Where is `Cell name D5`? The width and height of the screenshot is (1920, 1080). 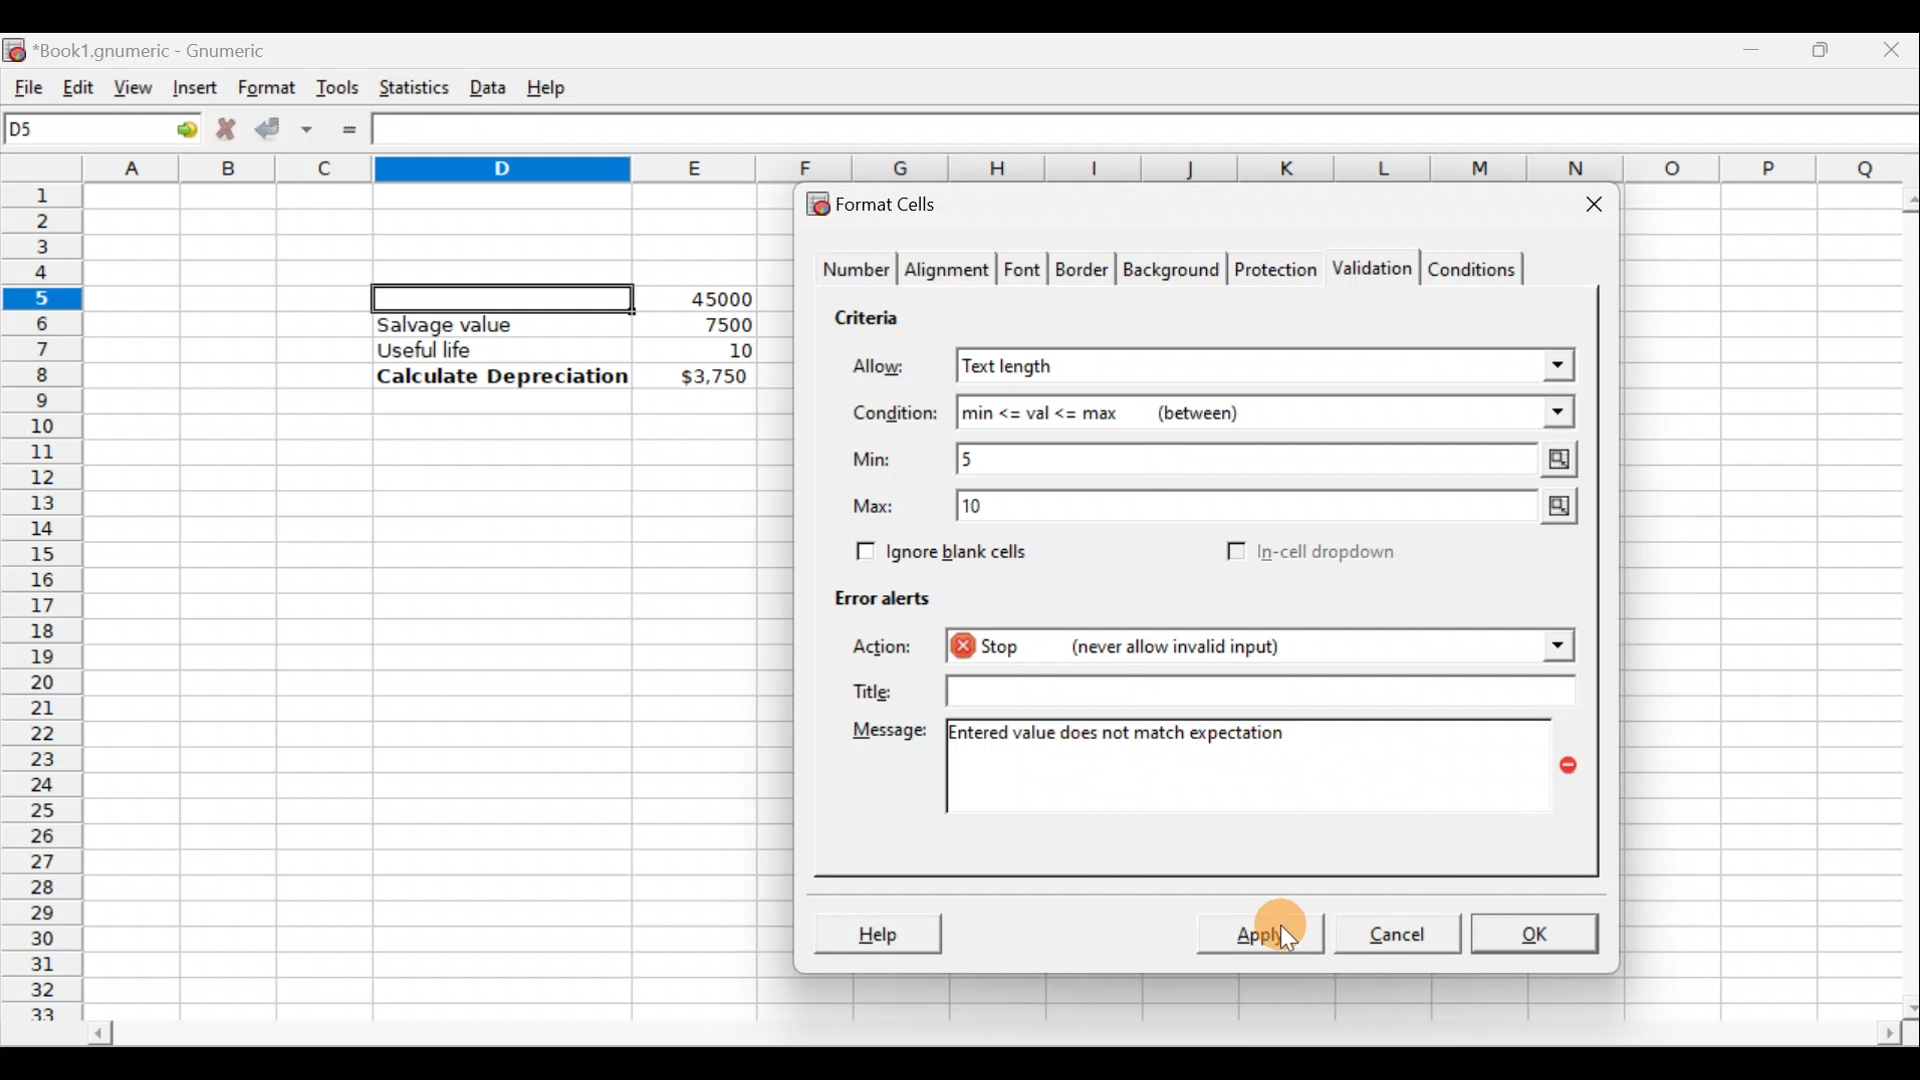 Cell name D5 is located at coordinates (78, 131).